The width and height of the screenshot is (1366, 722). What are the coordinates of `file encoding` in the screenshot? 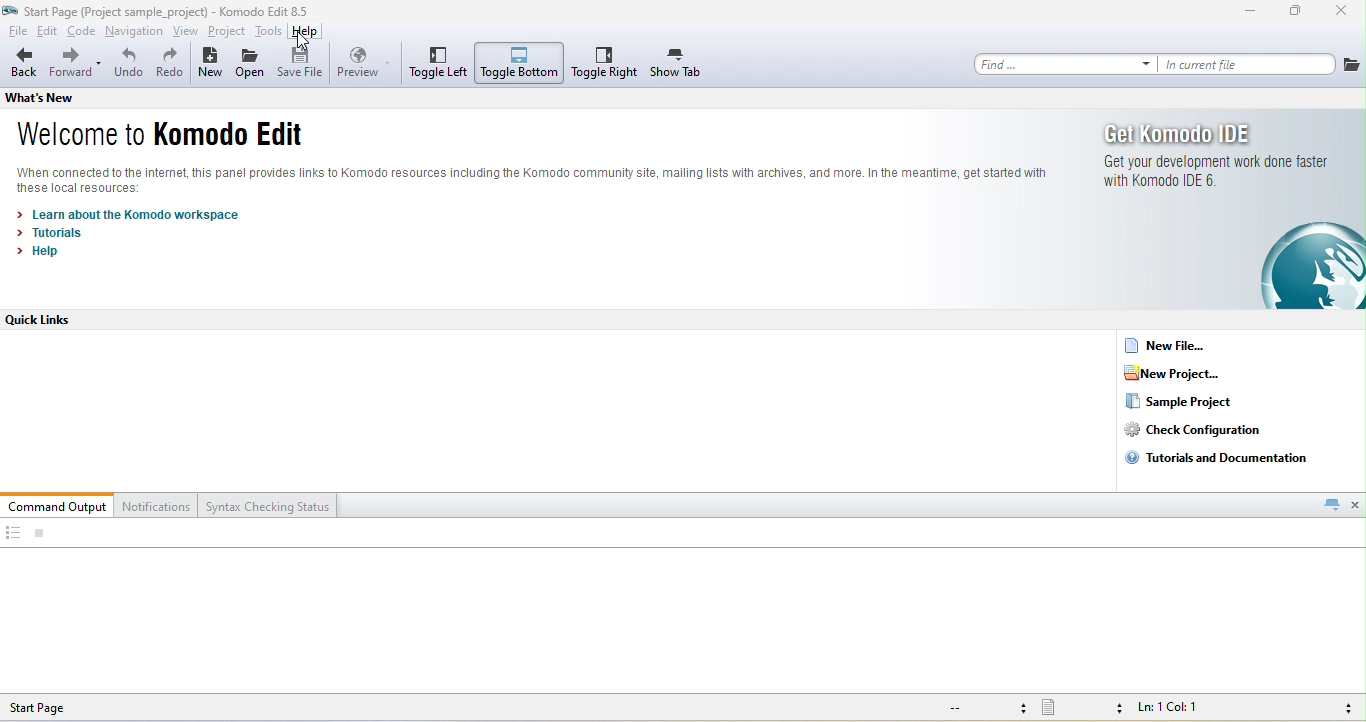 It's located at (984, 708).